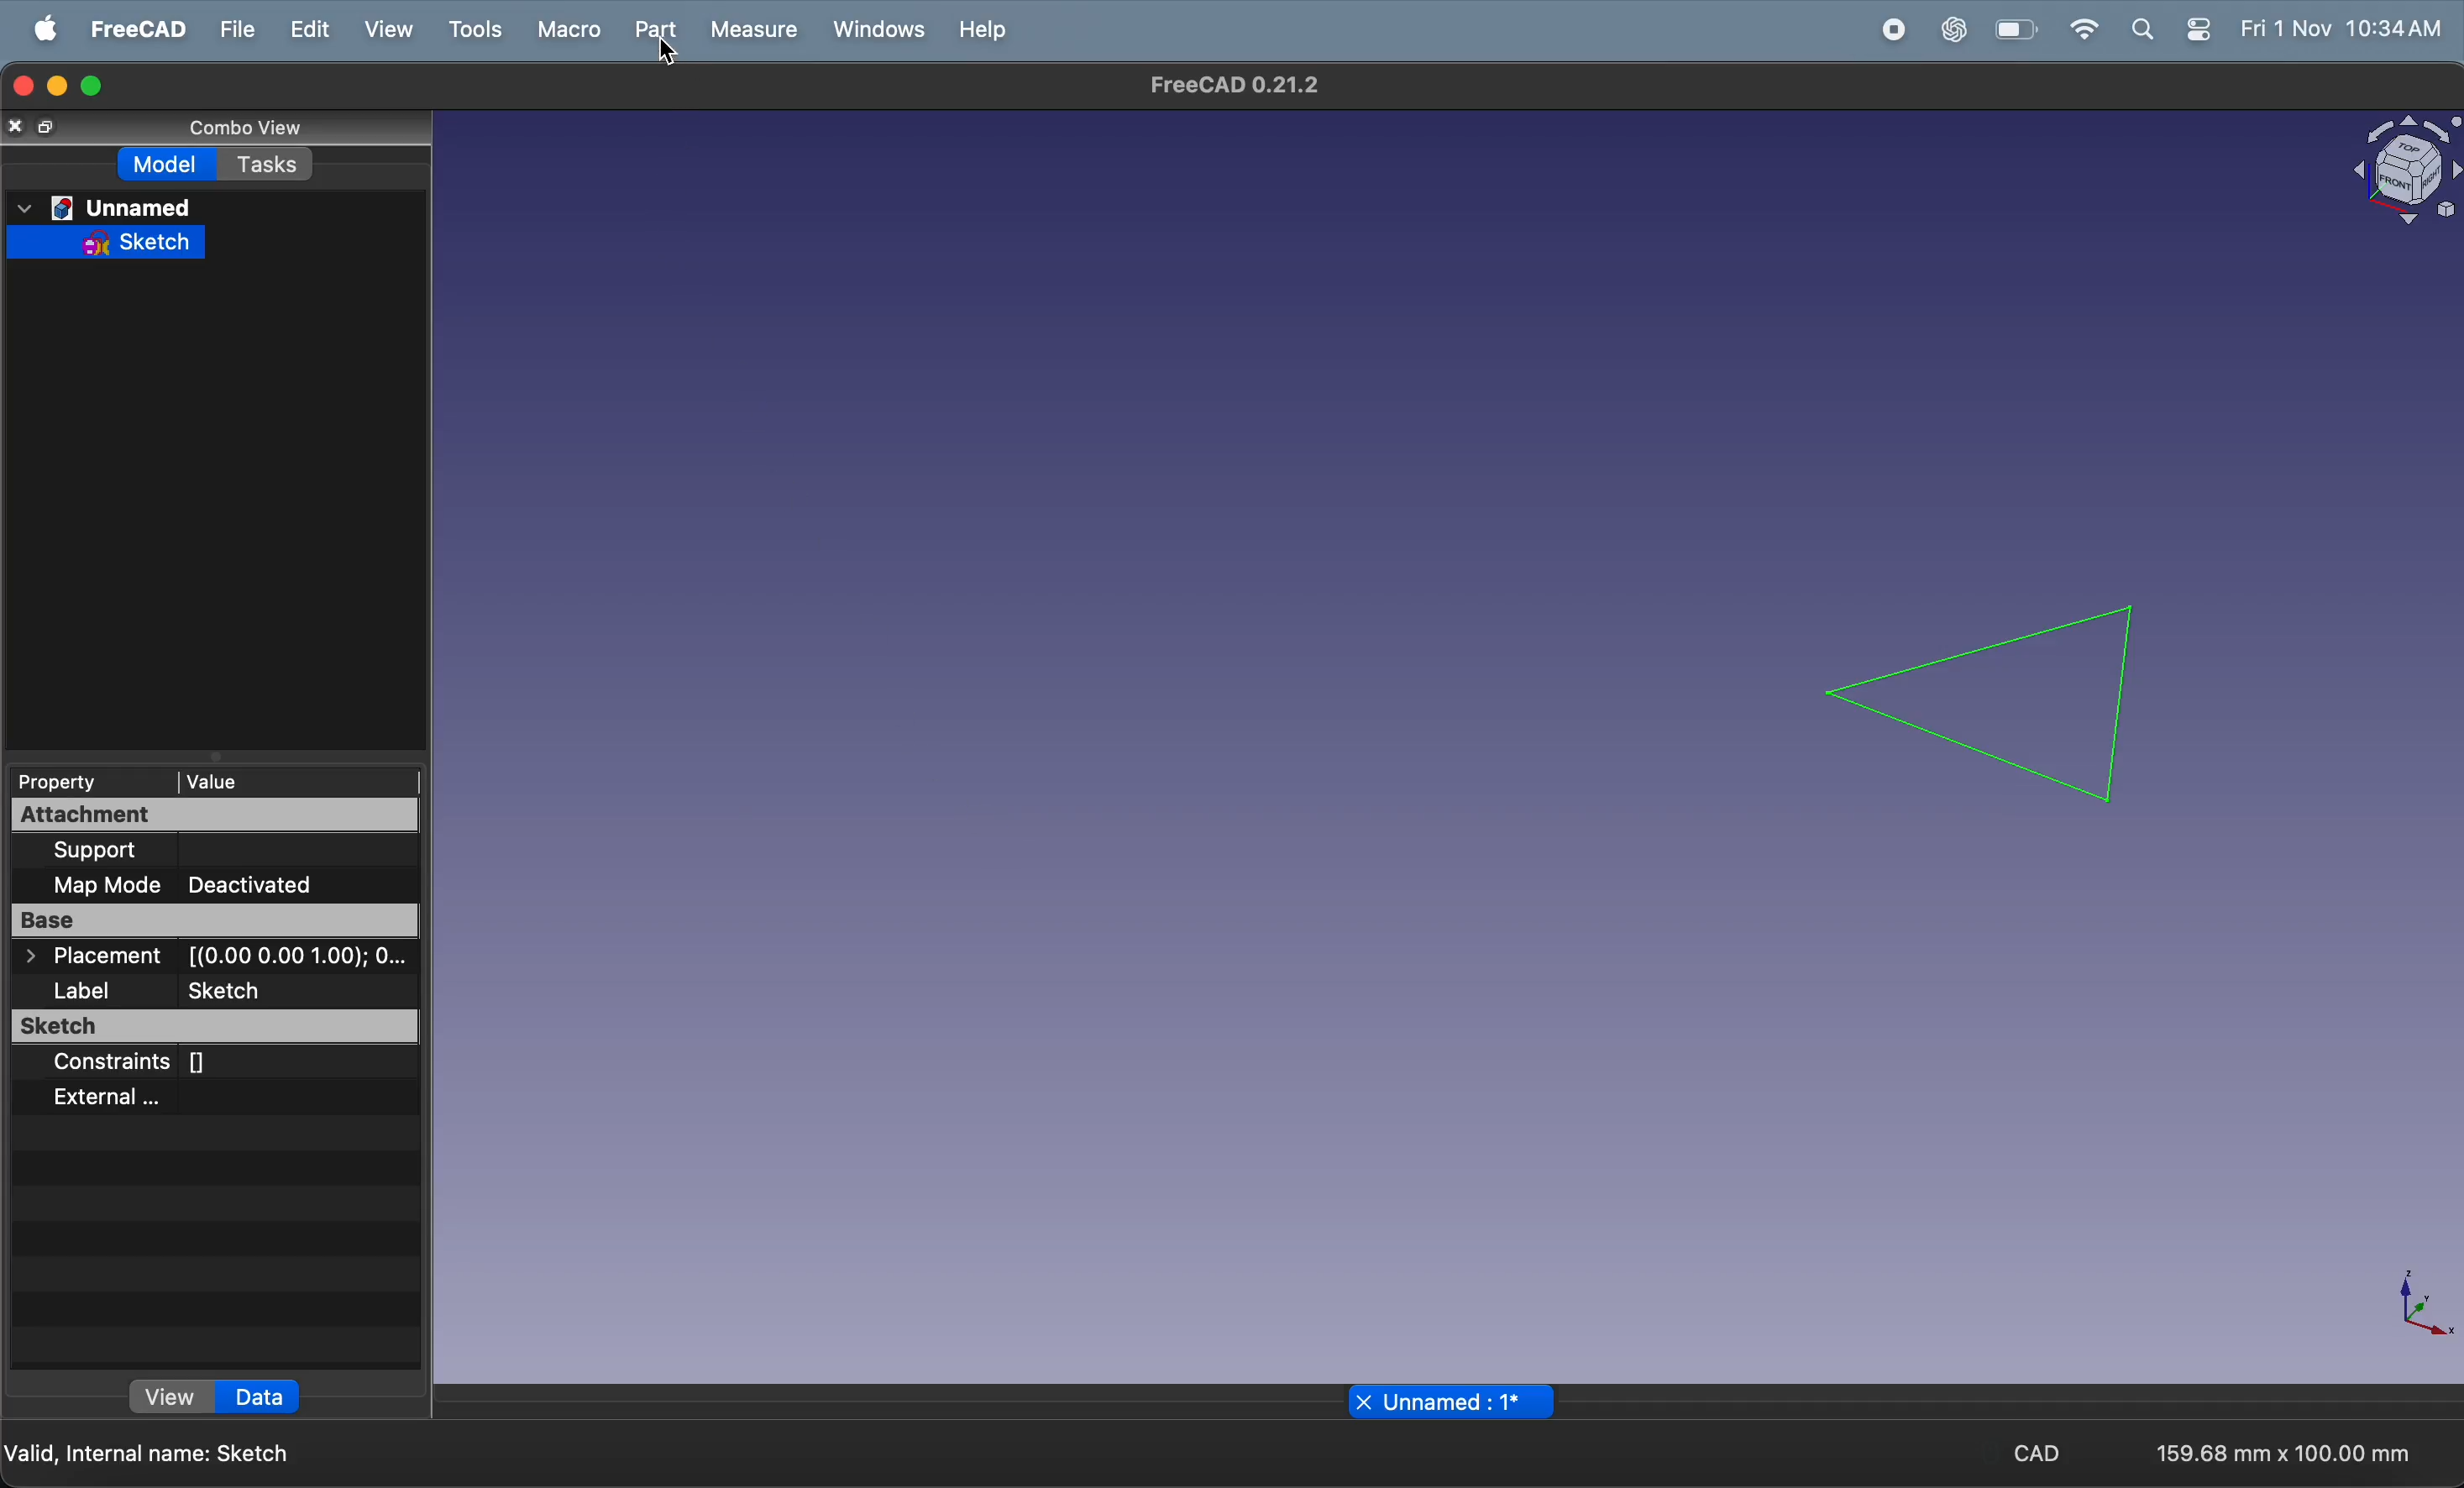  Describe the element at coordinates (93, 84) in the screenshot. I see `maximize` at that location.